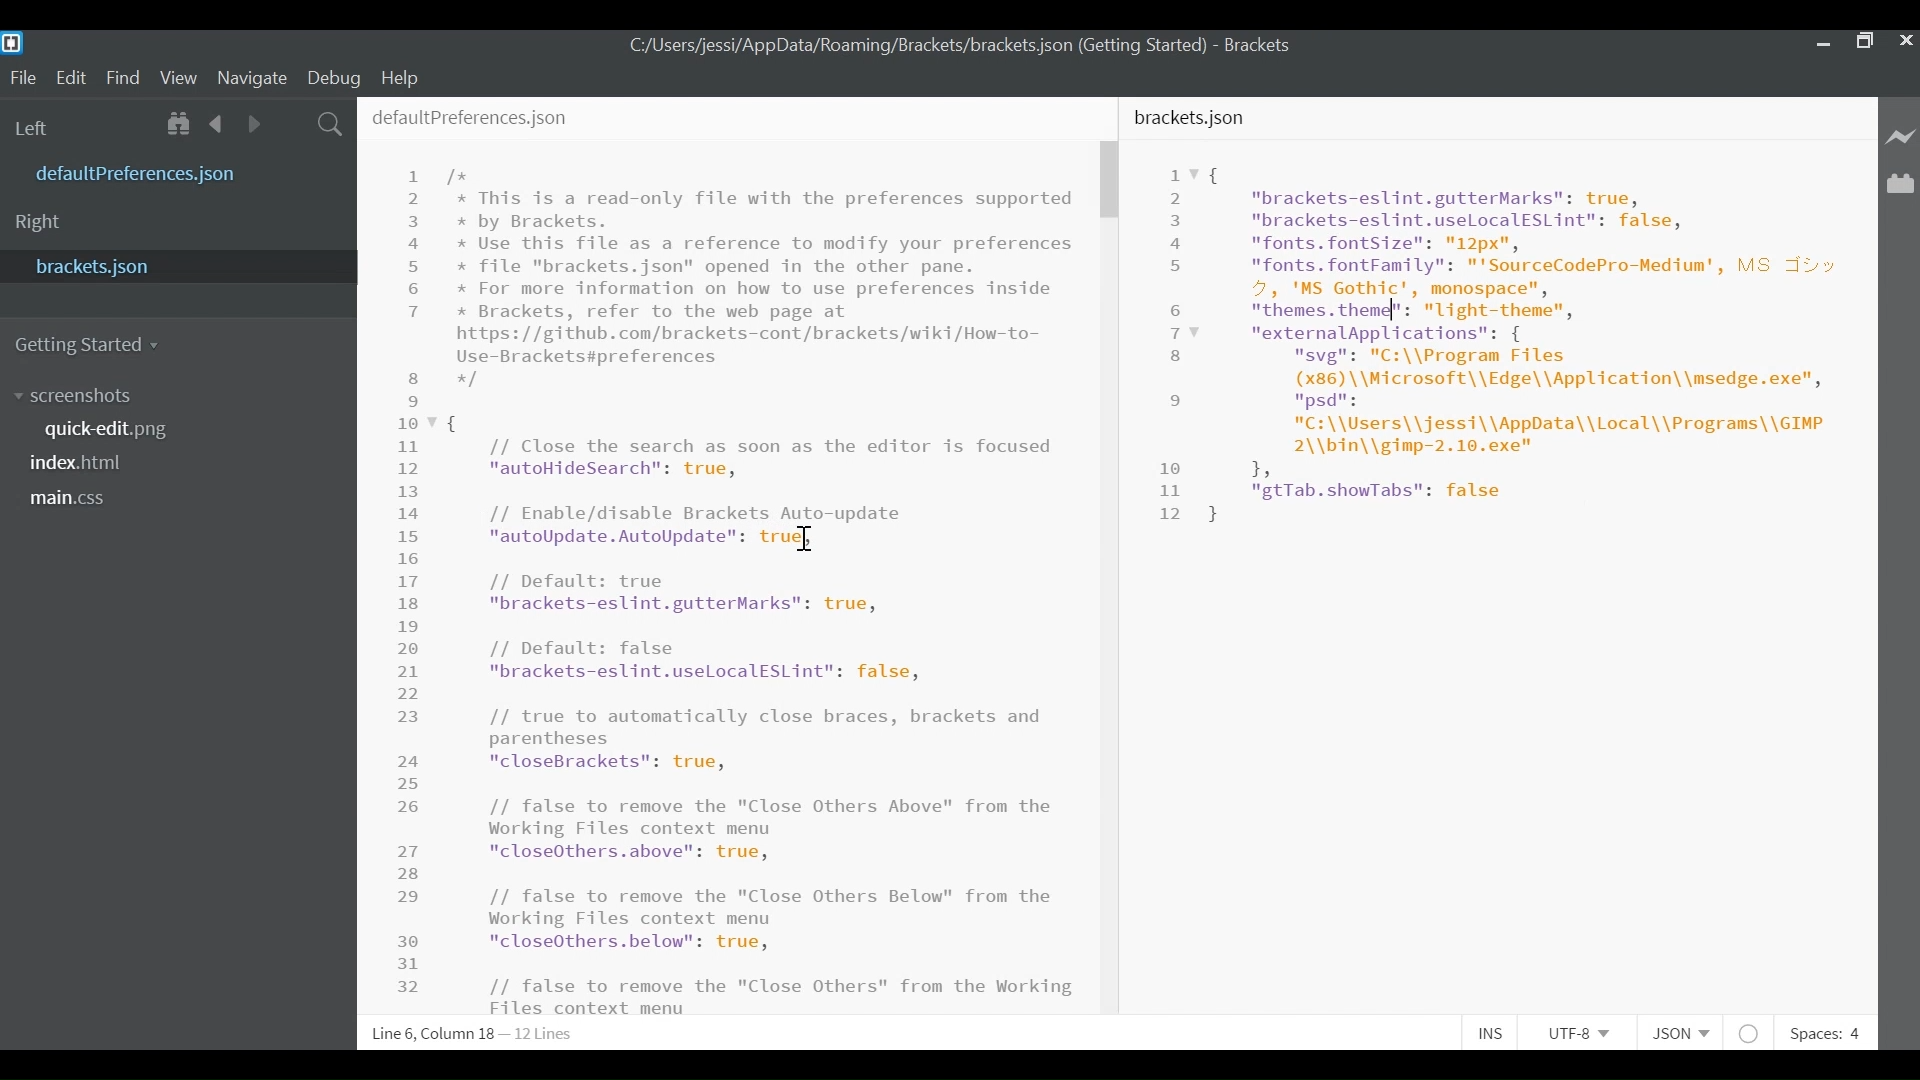 The height and width of the screenshot is (1080, 1920). What do you see at coordinates (123, 77) in the screenshot?
I see `Find` at bounding box center [123, 77].